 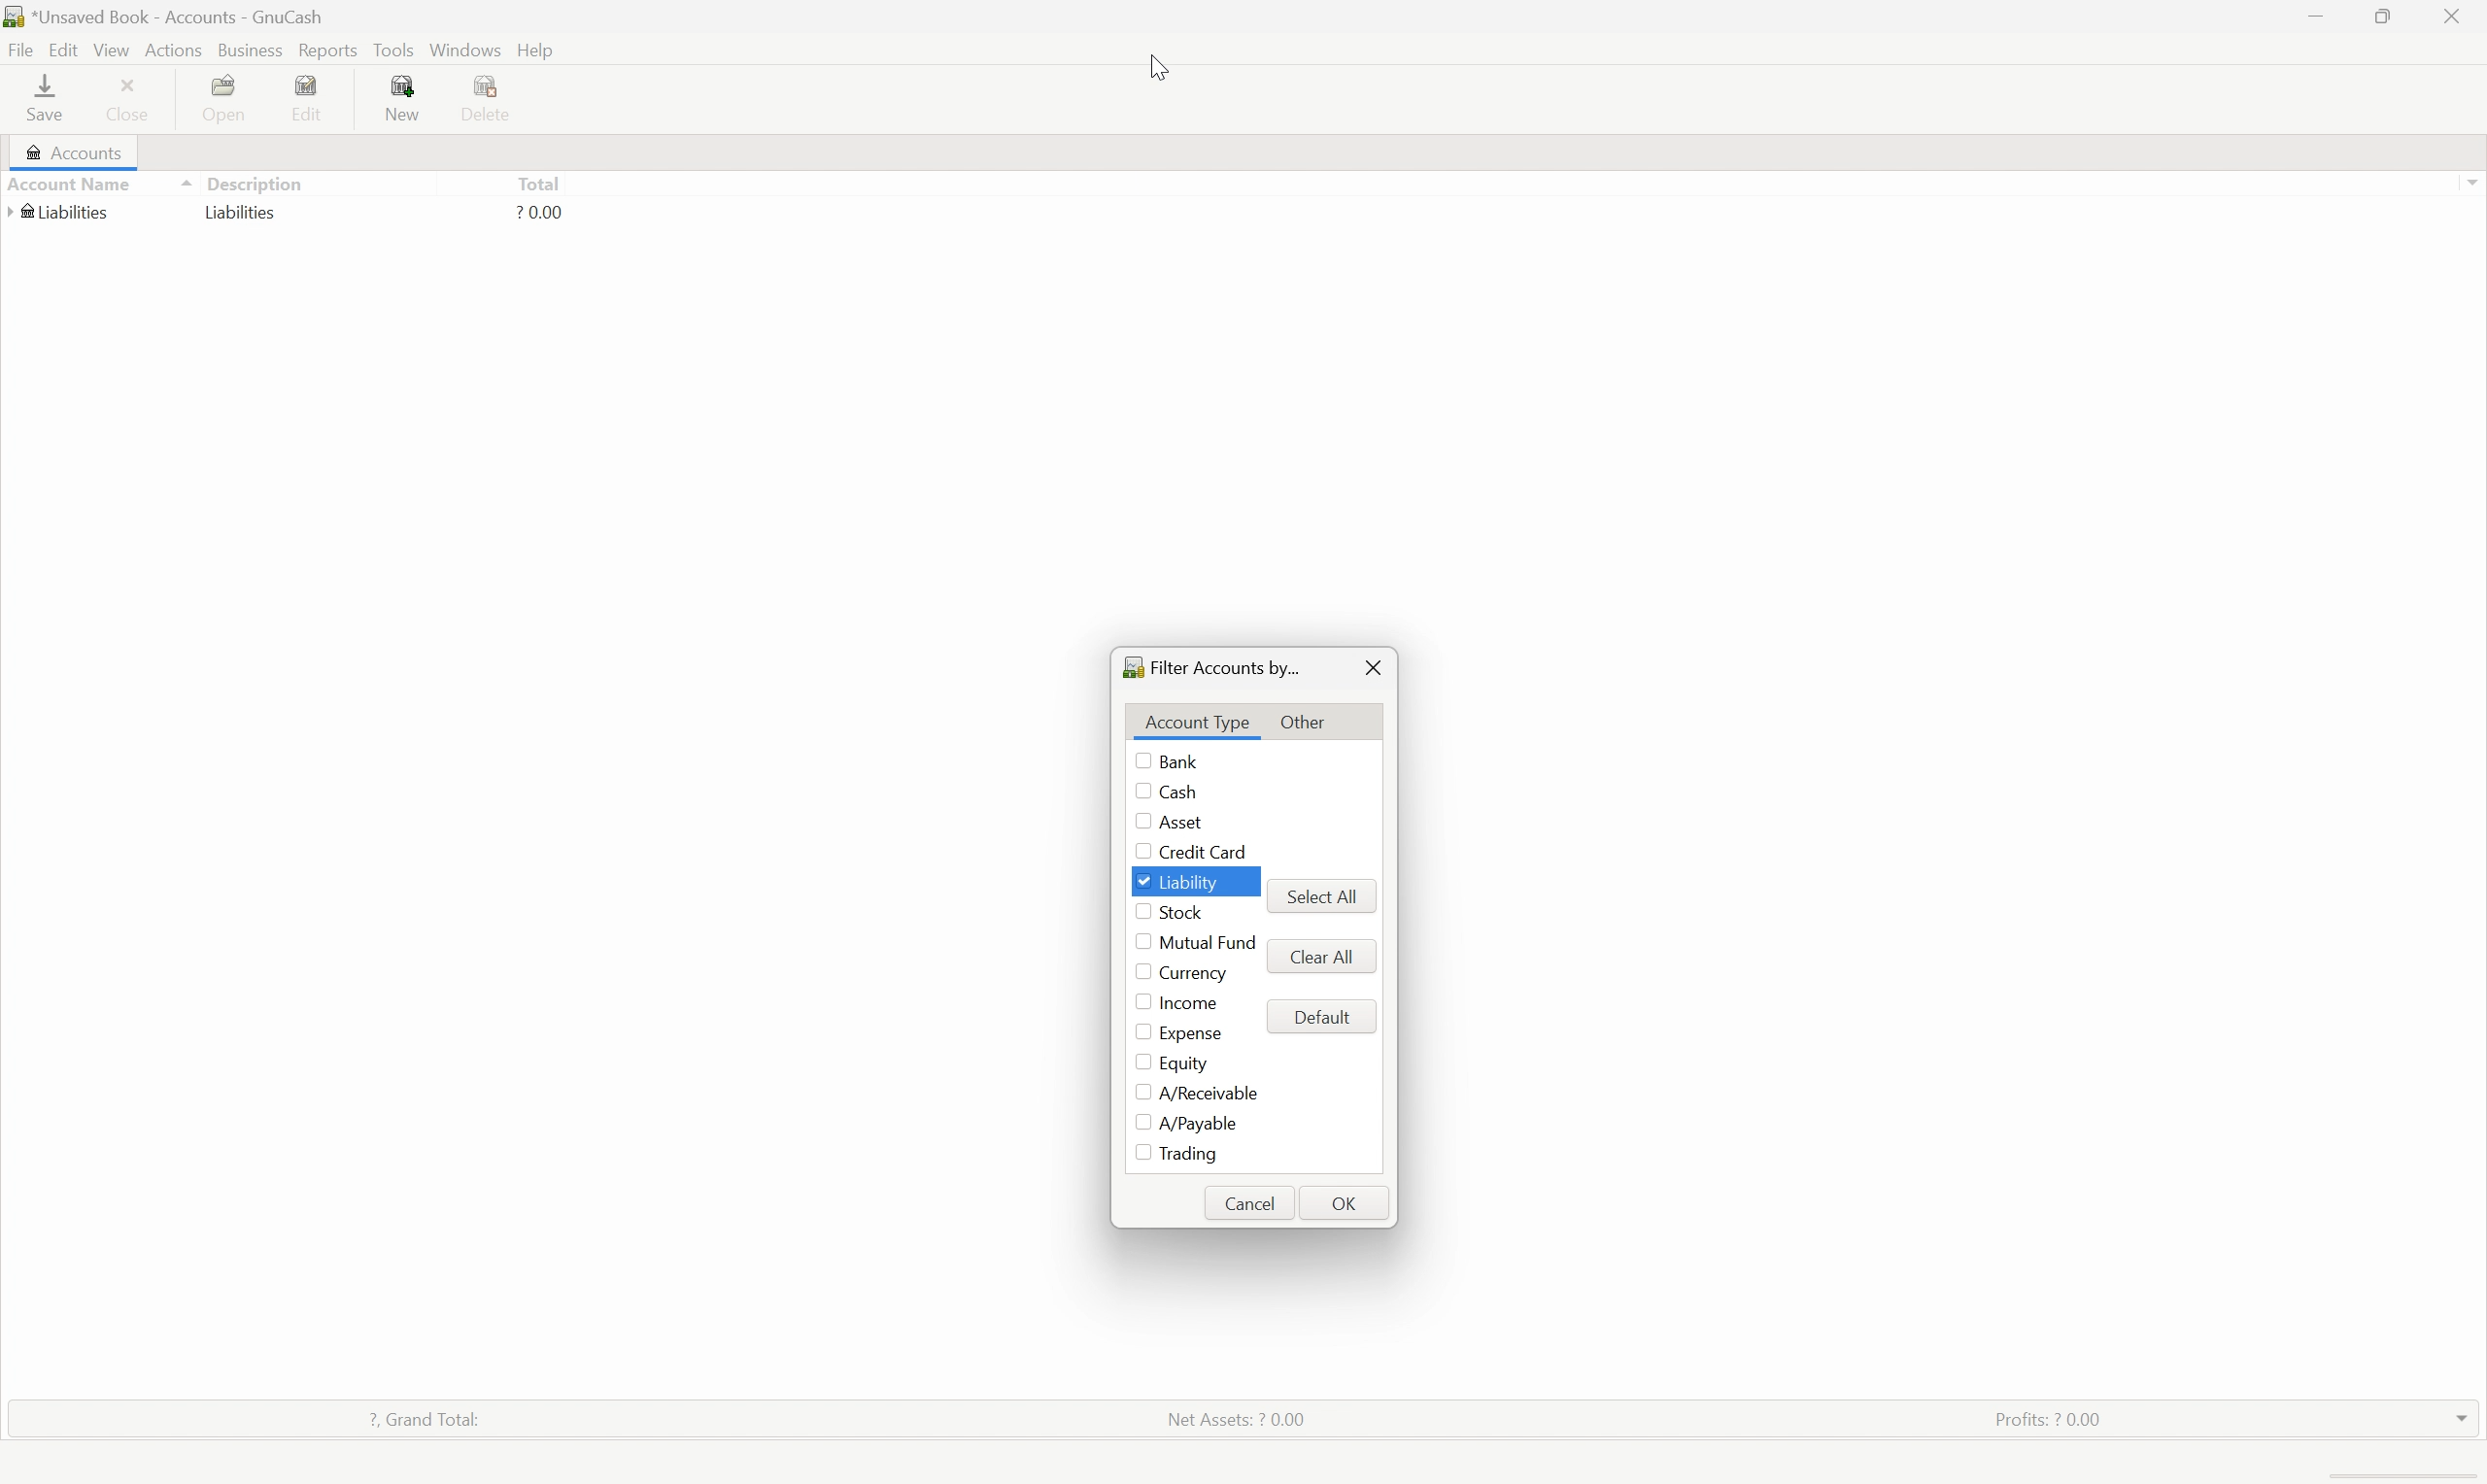 I want to click on Filter accounts by..., so click(x=1211, y=667).